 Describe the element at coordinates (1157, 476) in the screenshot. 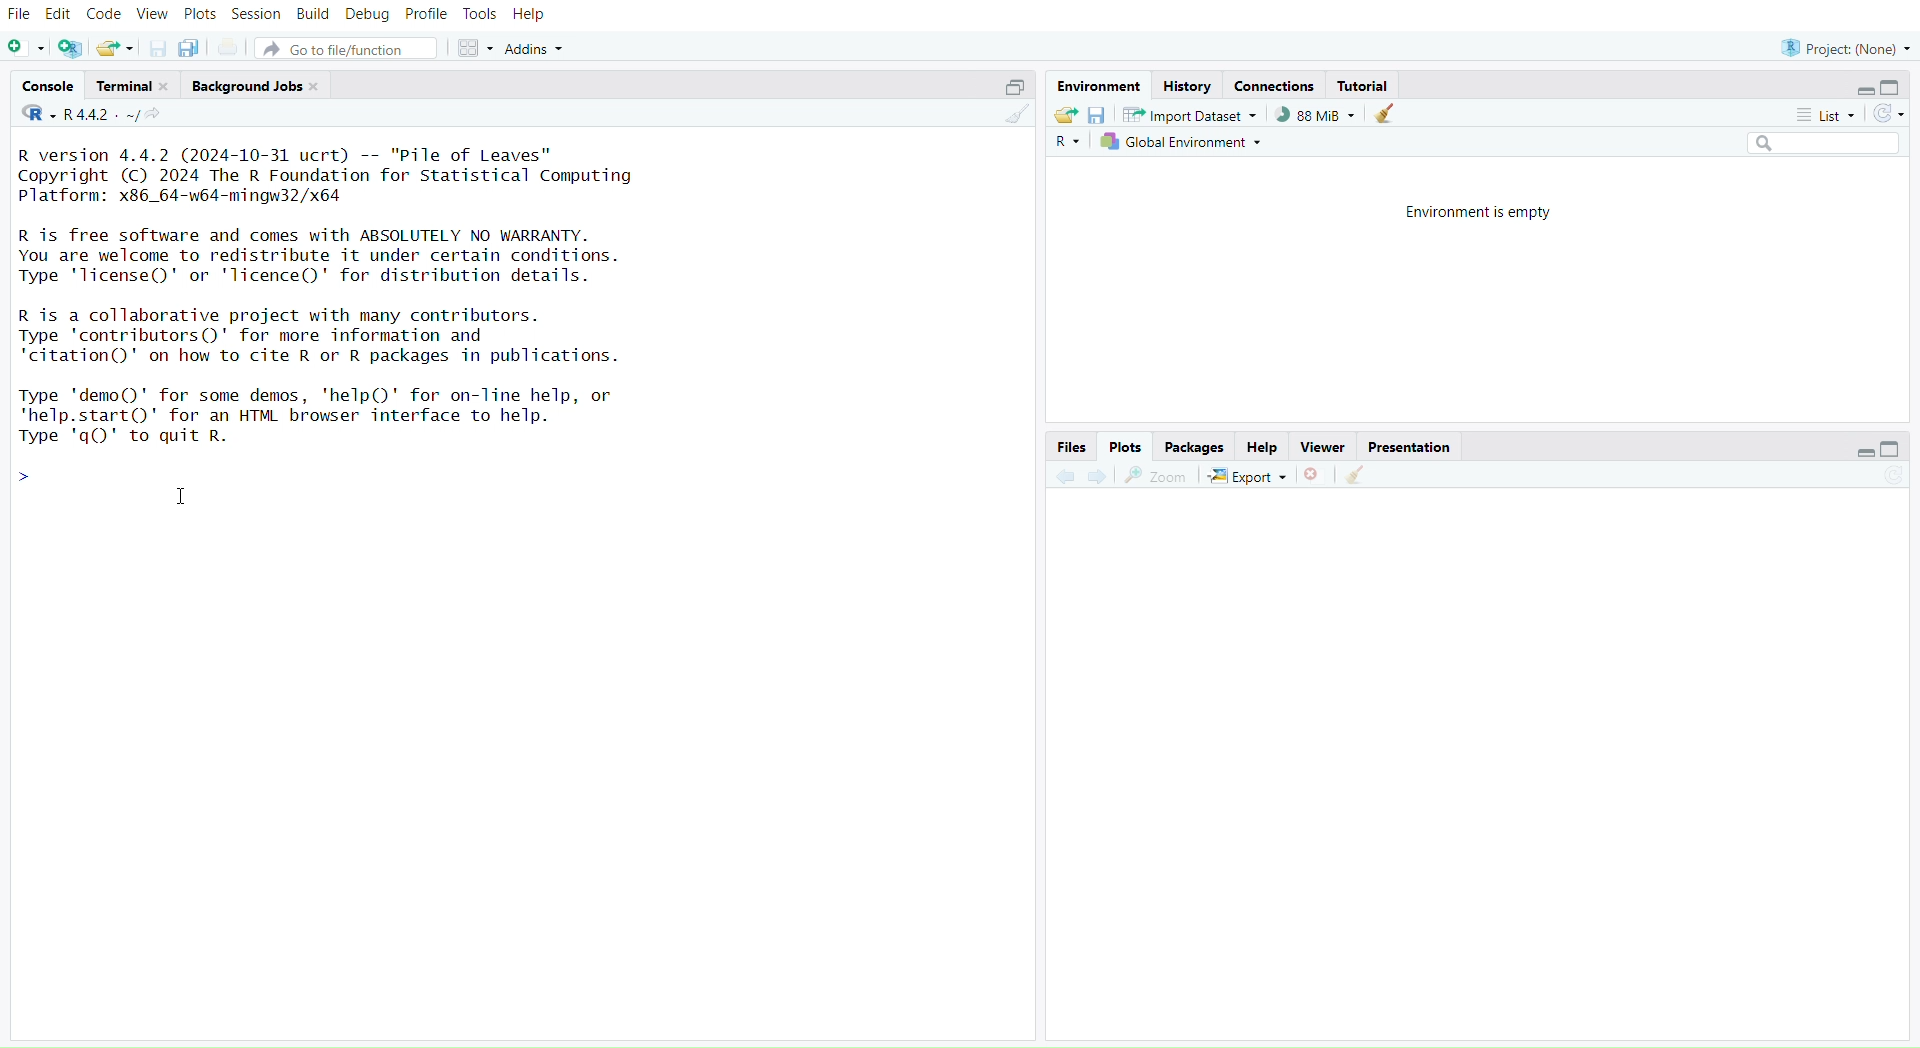

I see `zoom` at that location.